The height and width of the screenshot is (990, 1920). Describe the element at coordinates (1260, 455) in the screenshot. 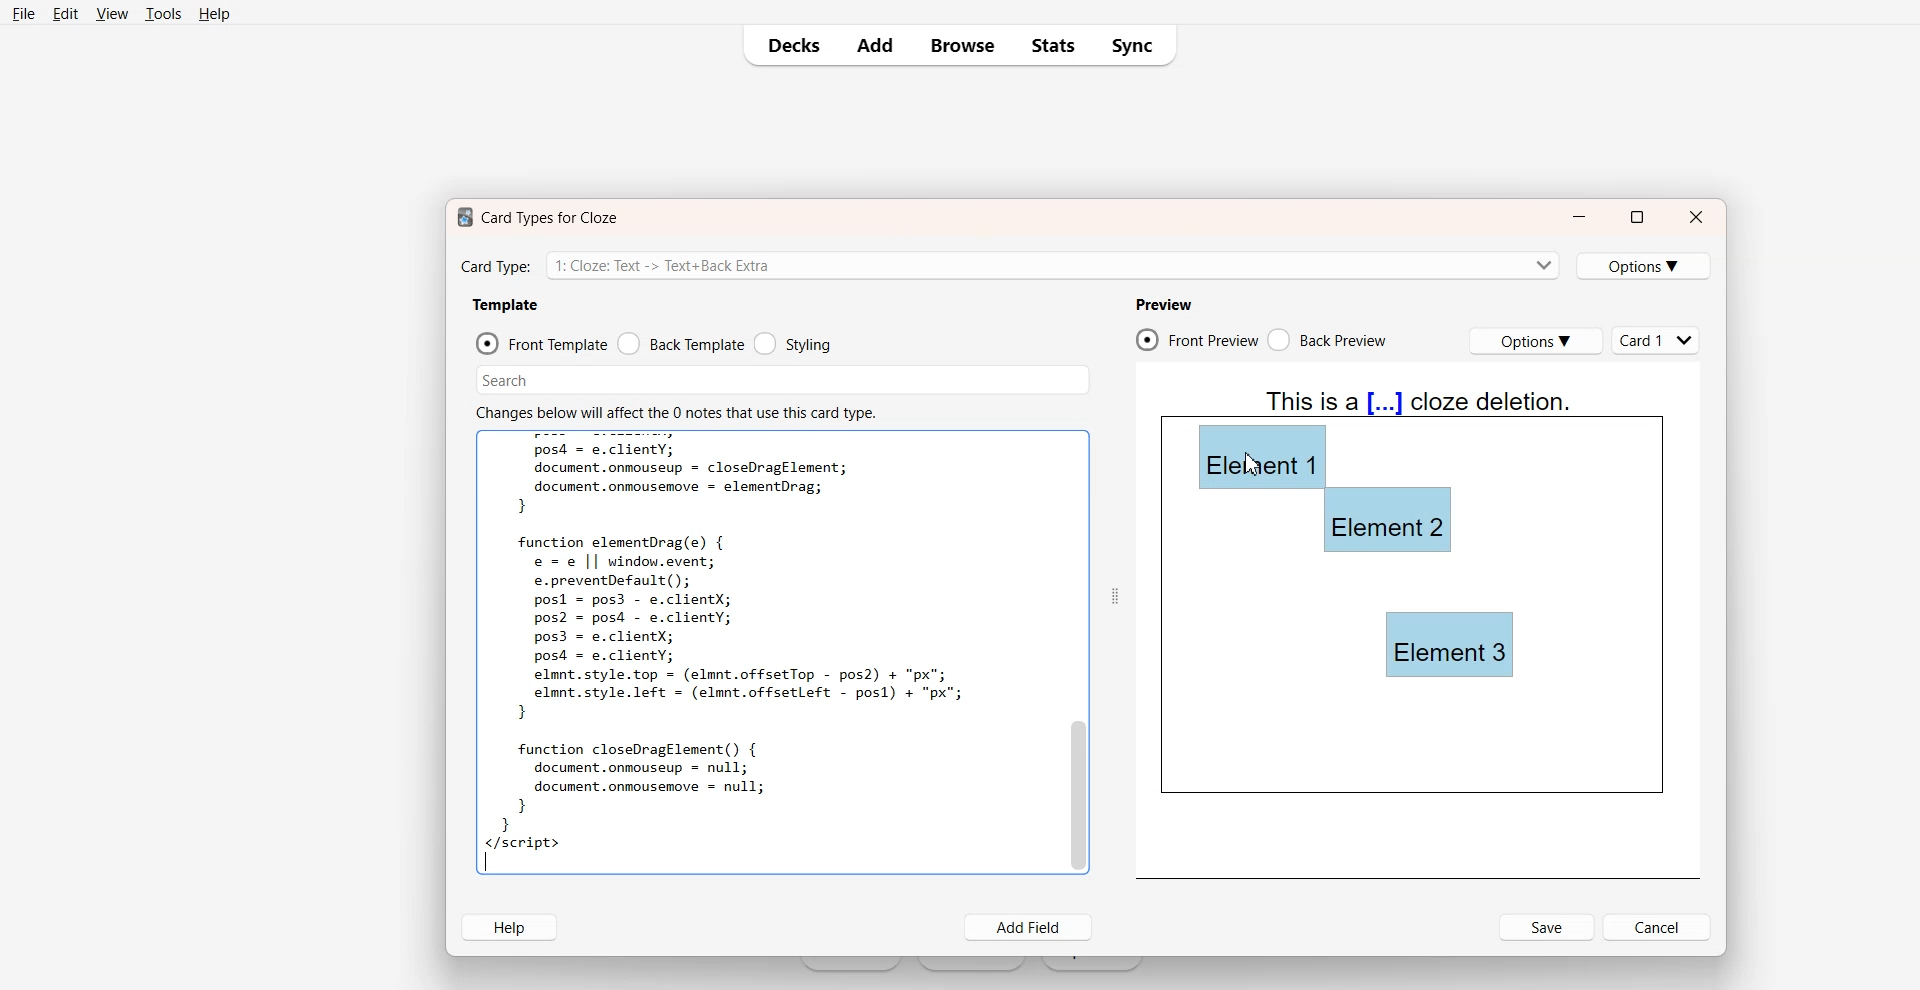

I see `Element 1` at that location.